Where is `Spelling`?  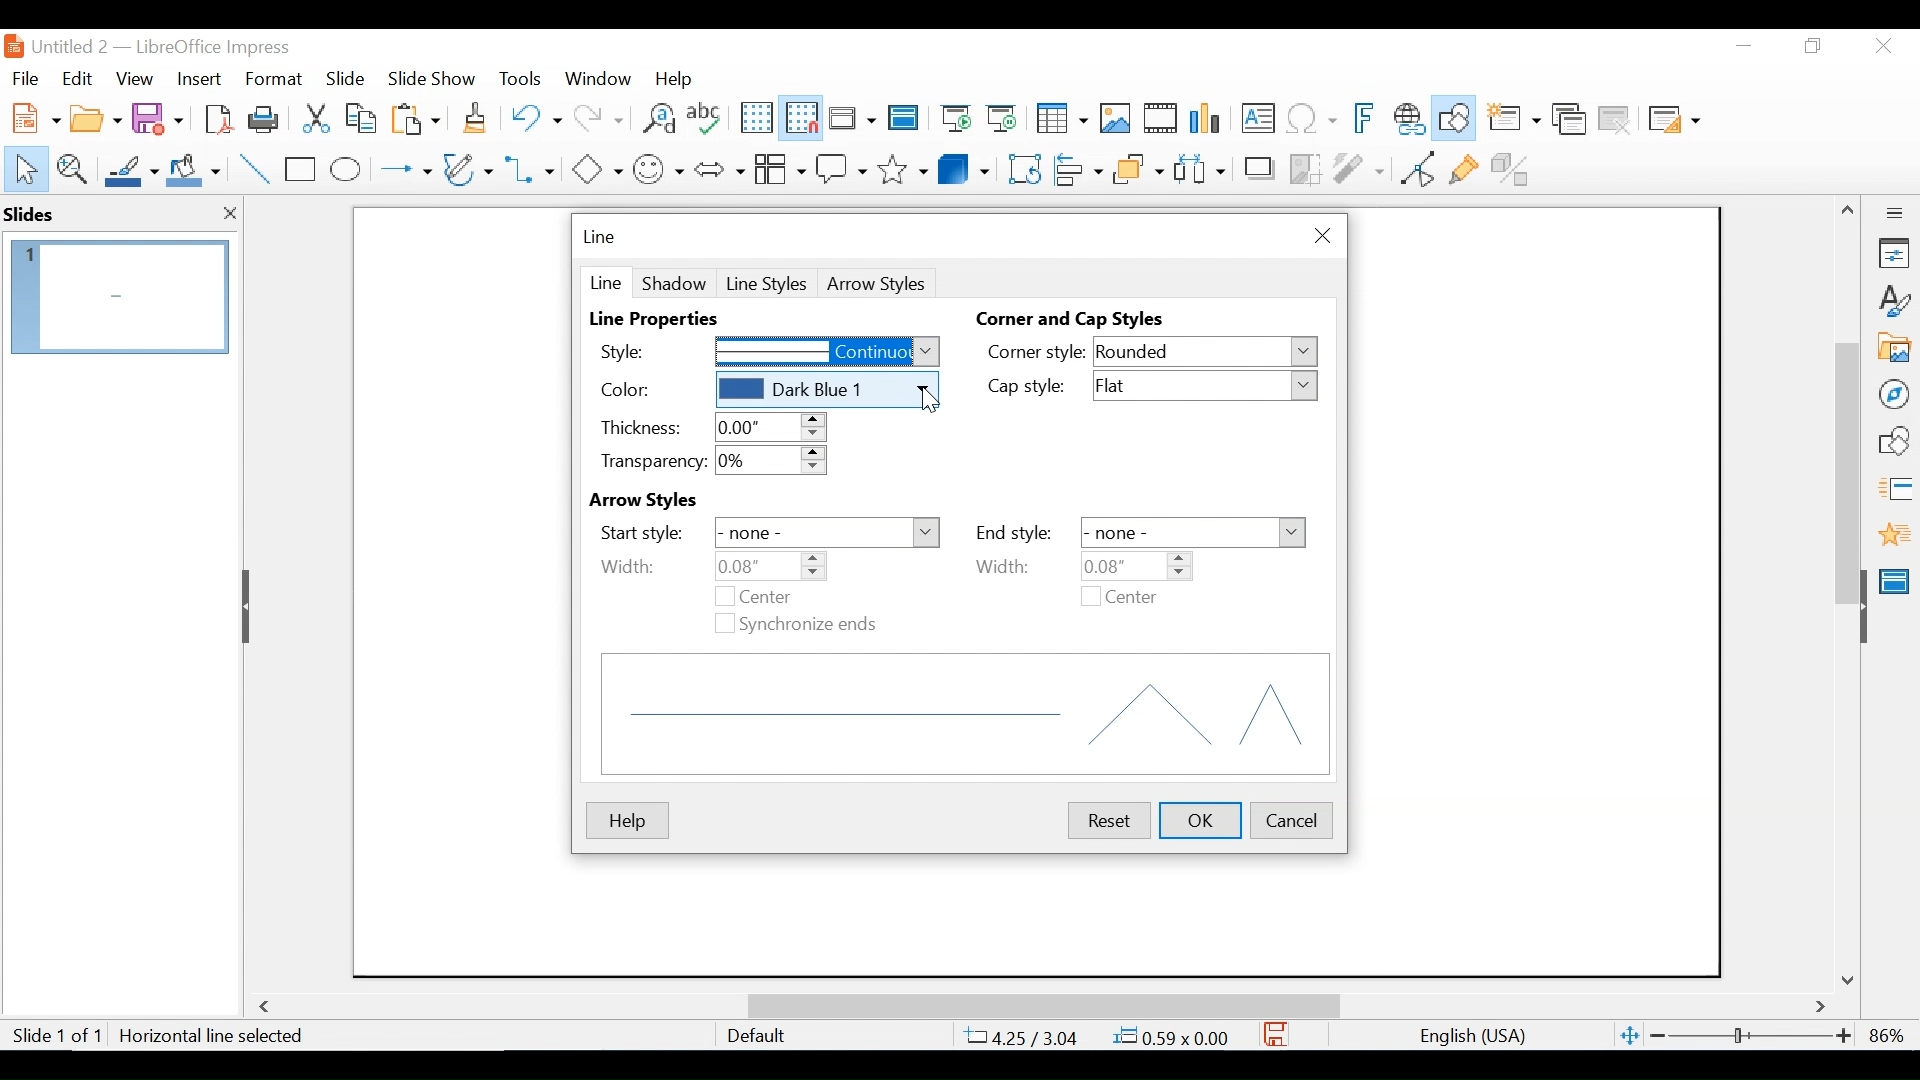
Spelling is located at coordinates (707, 117).